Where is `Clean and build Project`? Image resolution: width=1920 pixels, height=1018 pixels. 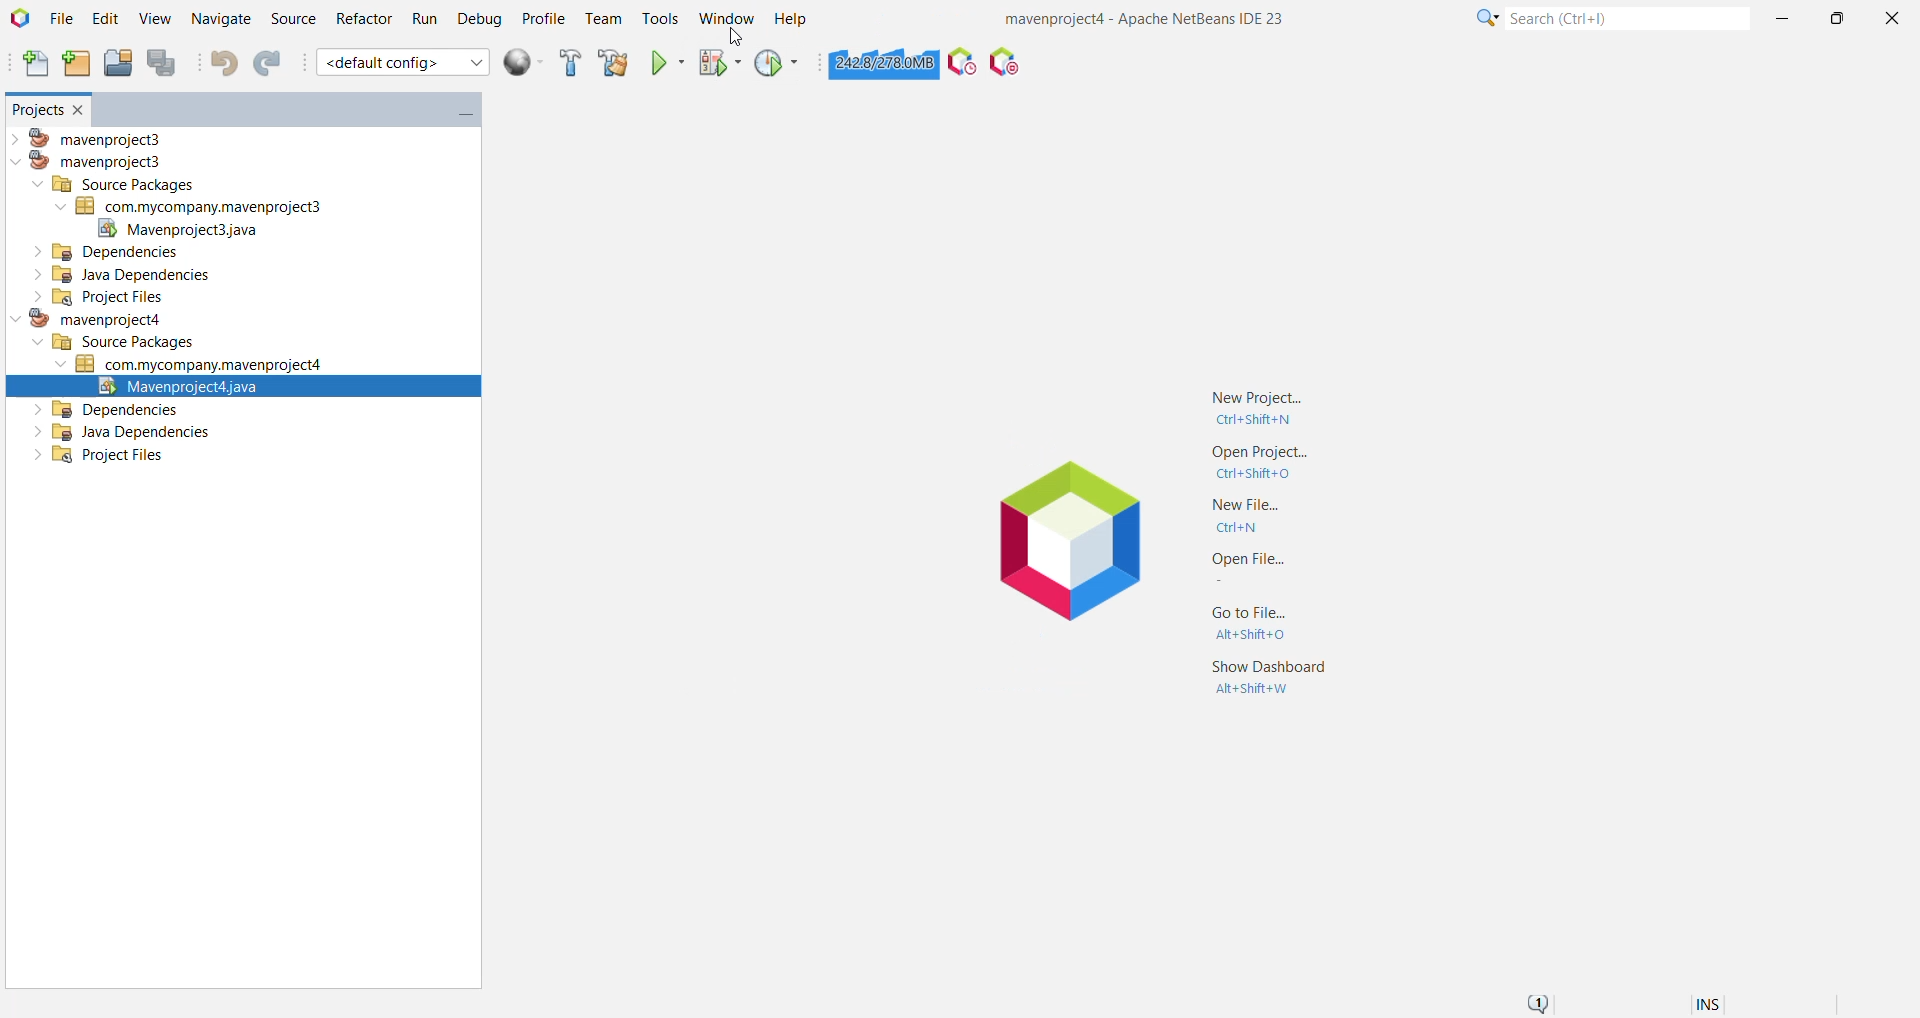
Clean and build Project is located at coordinates (612, 63).